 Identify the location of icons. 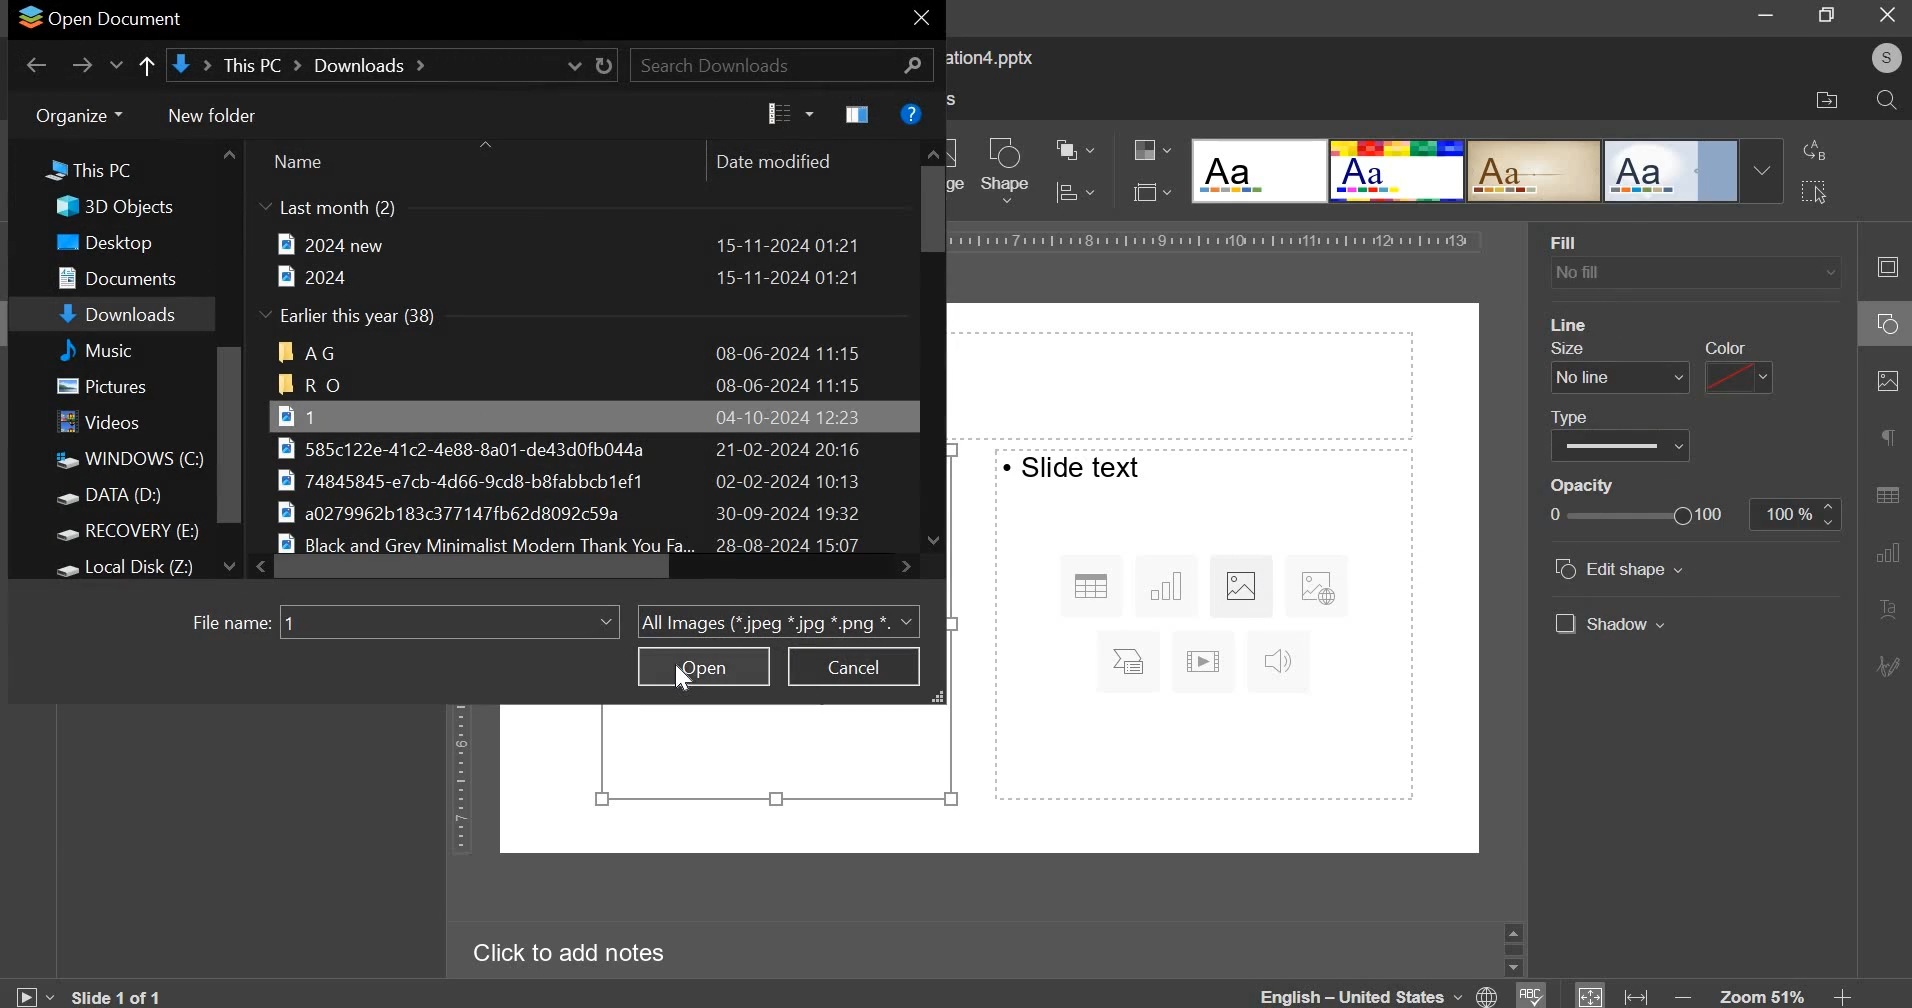
(1201, 627).